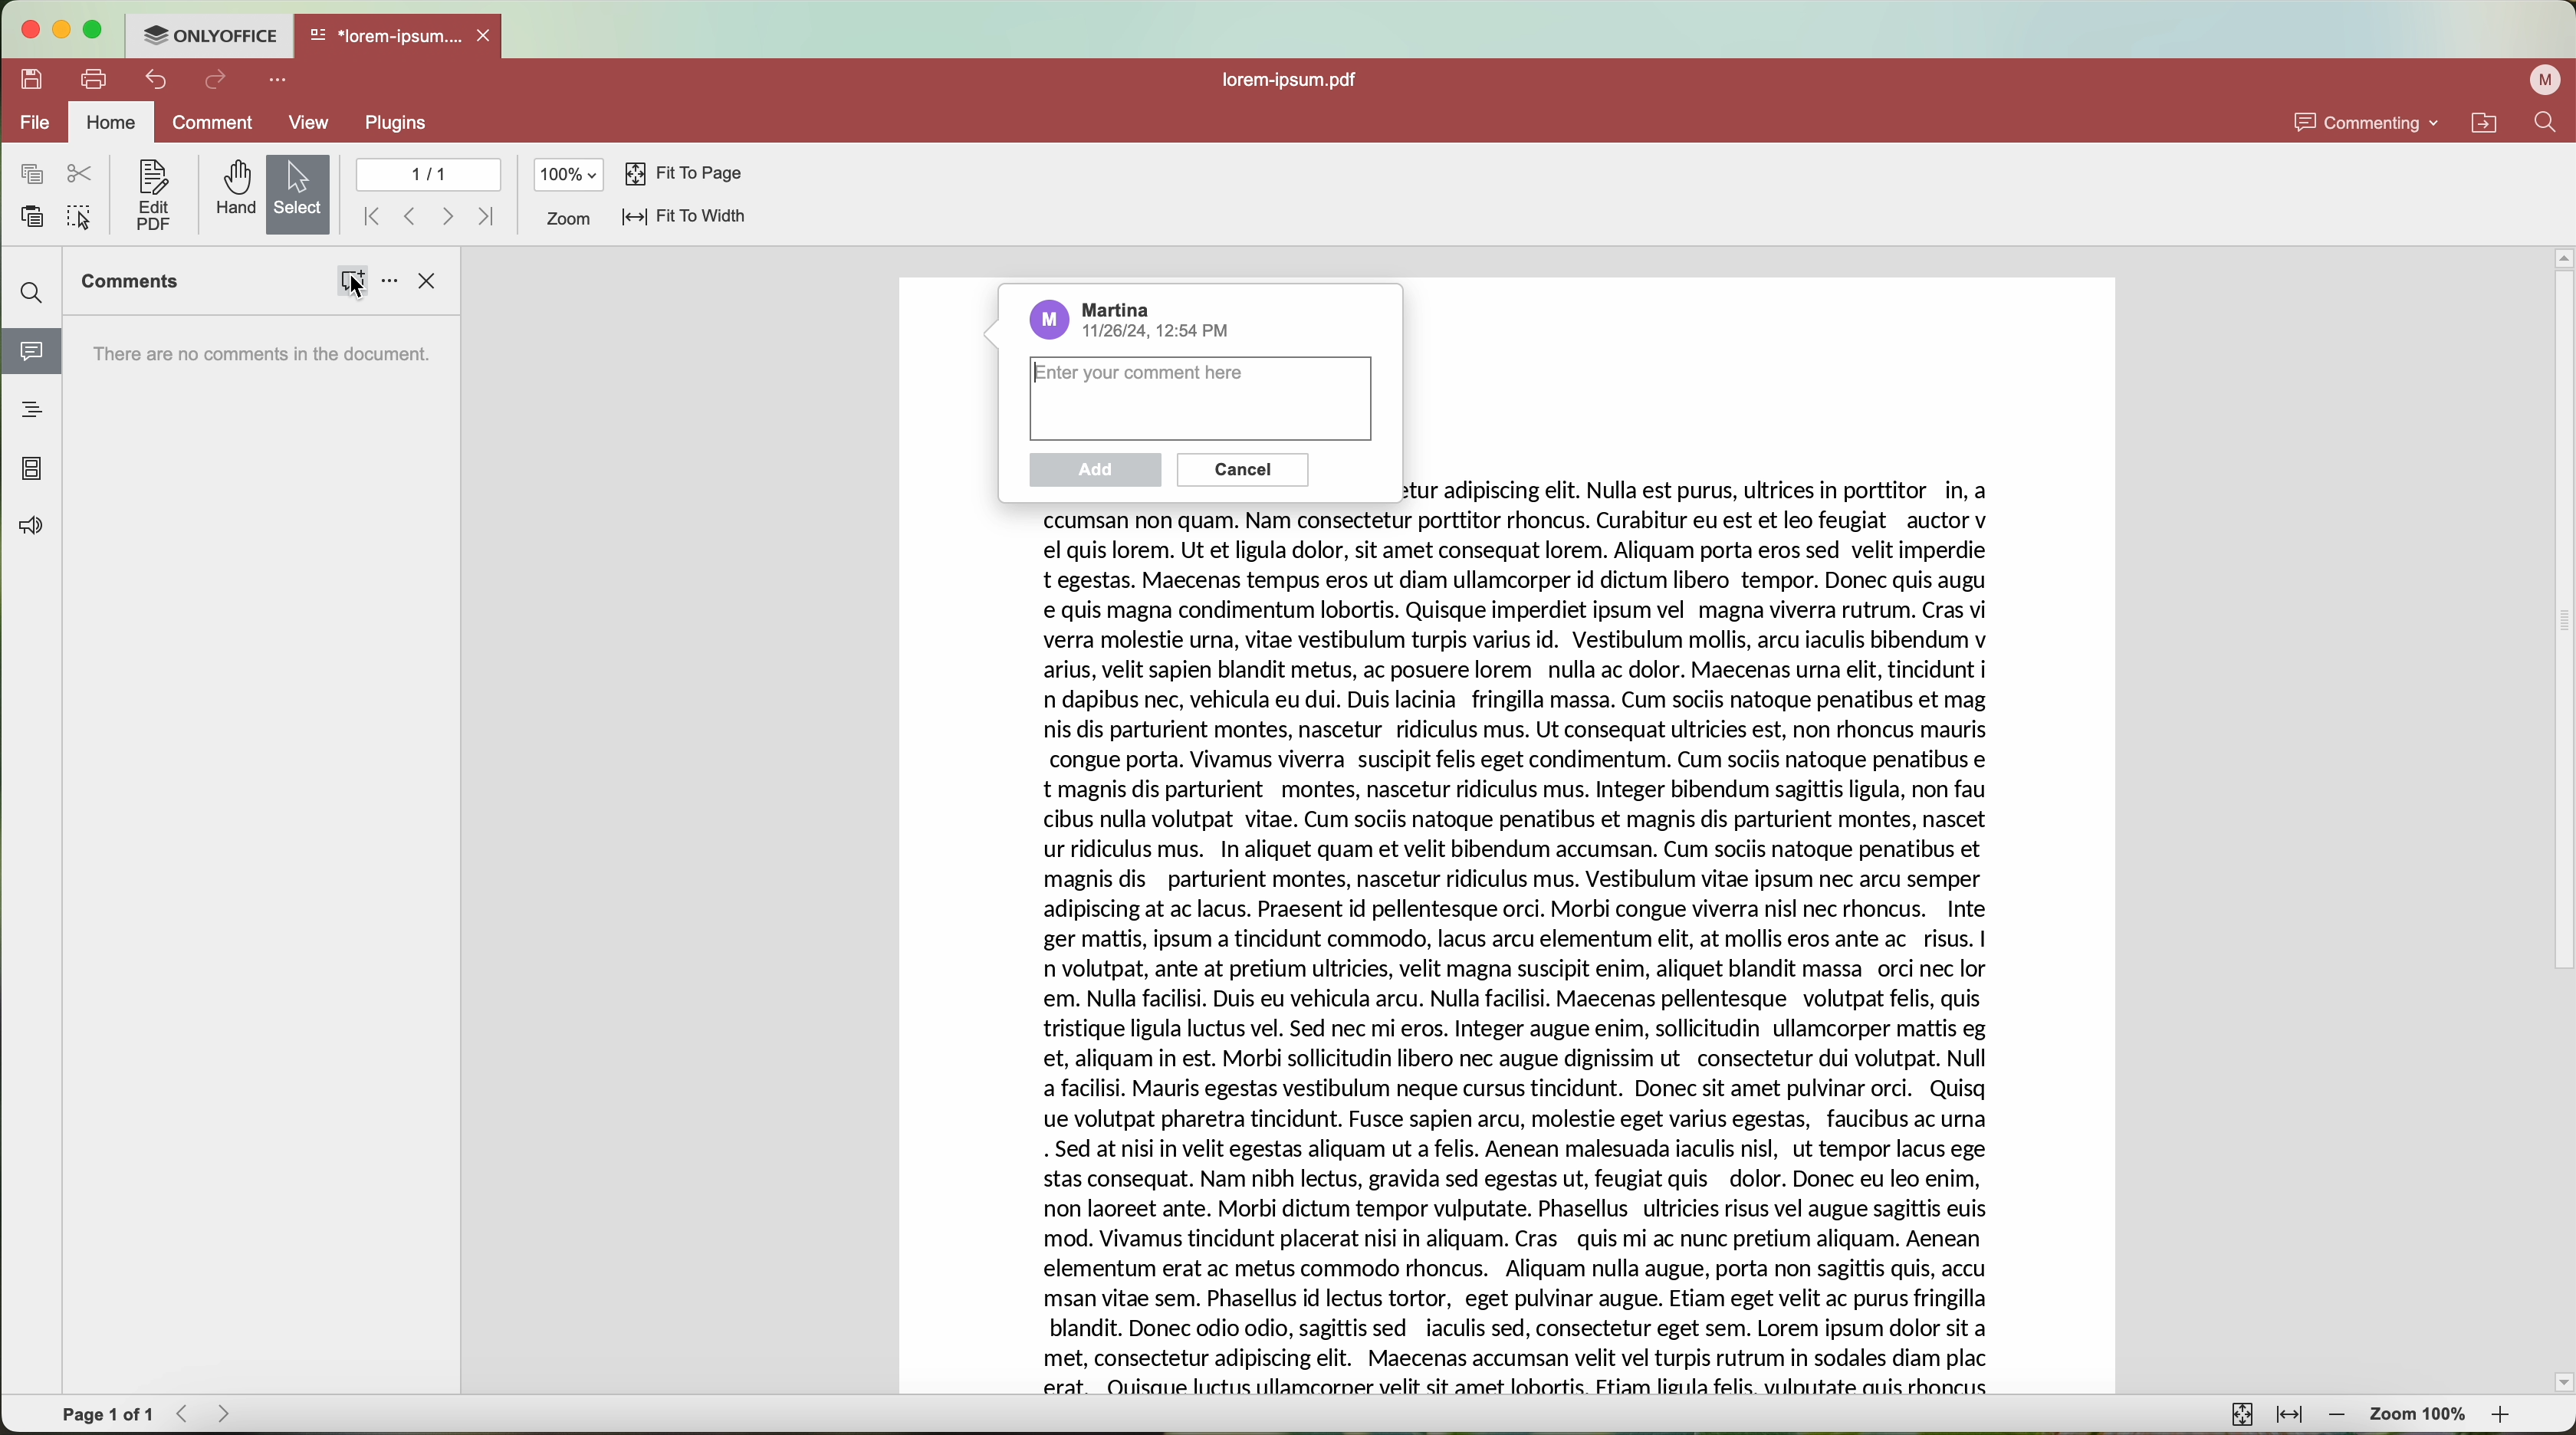  What do you see at coordinates (214, 126) in the screenshot?
I see `comment` at bounding box center [214, 126].